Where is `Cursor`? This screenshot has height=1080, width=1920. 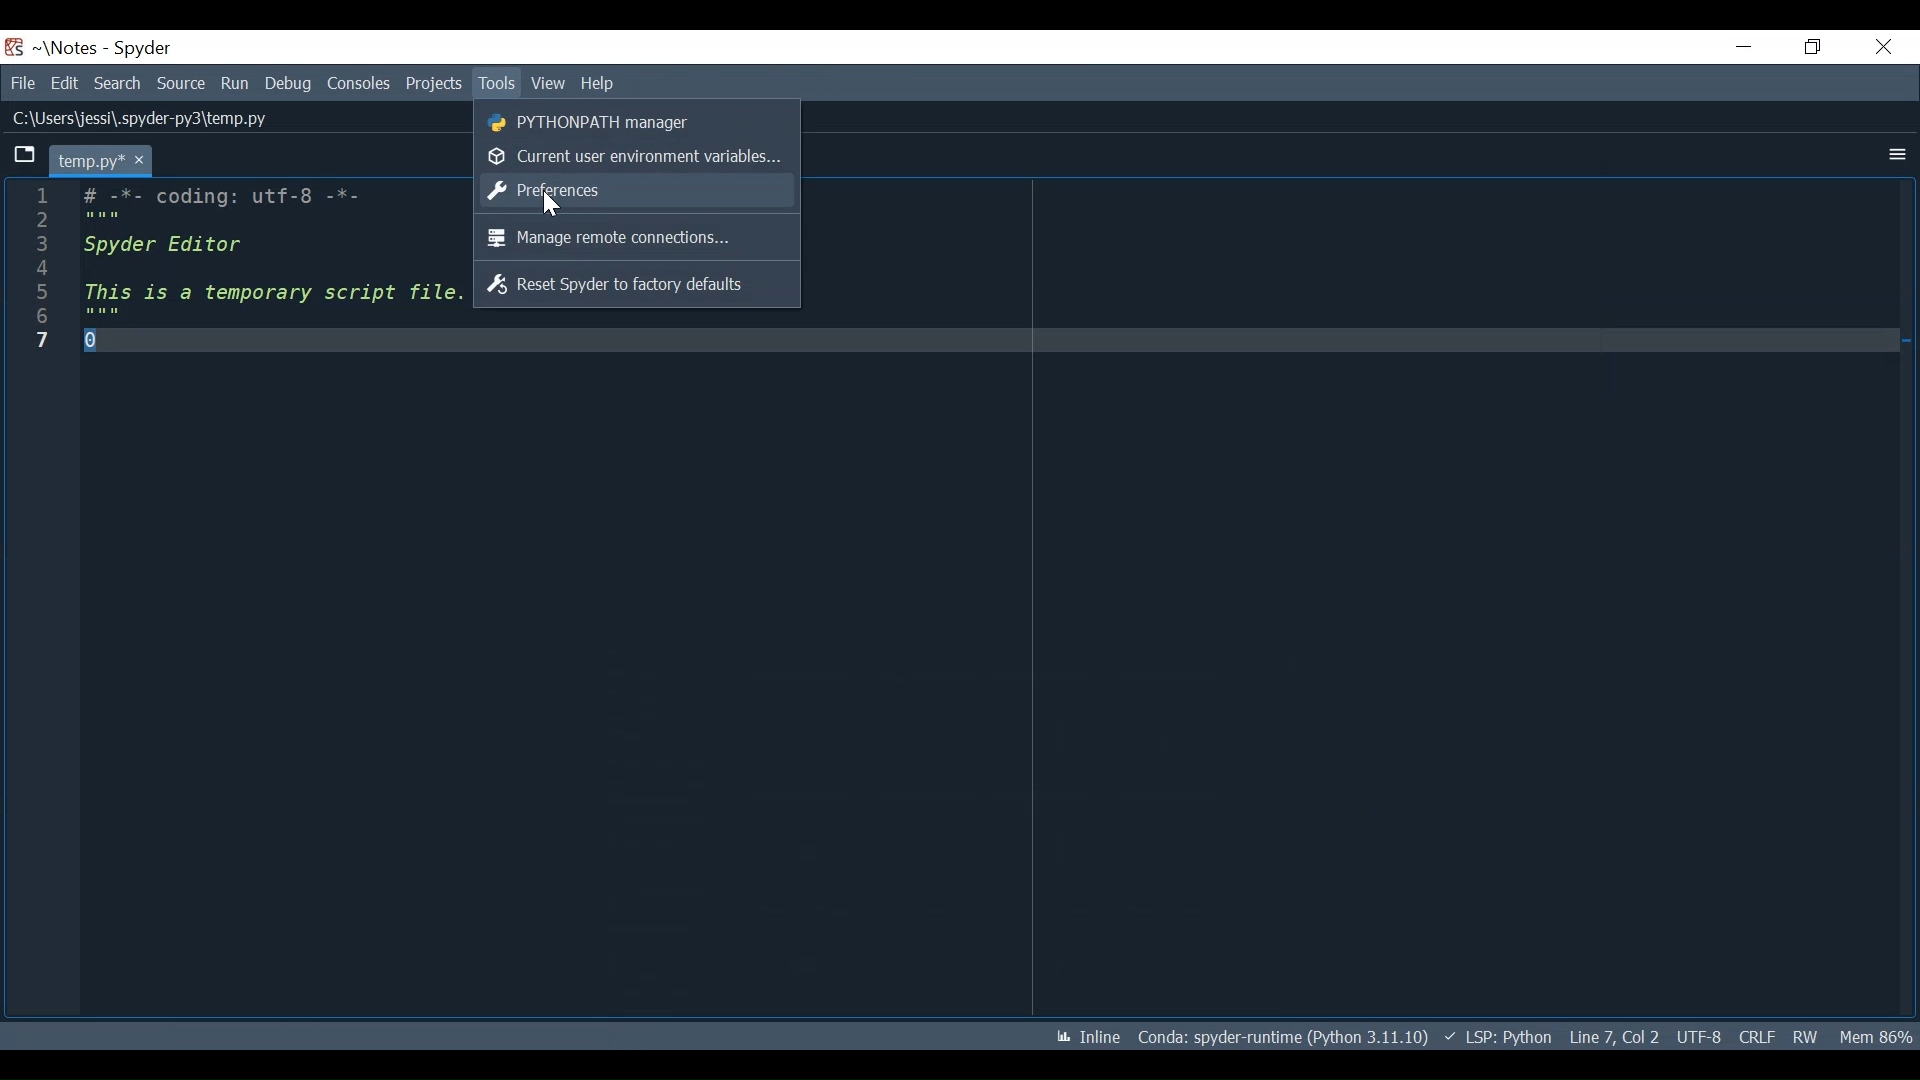 Cursor is located at coordinates (547, 208).